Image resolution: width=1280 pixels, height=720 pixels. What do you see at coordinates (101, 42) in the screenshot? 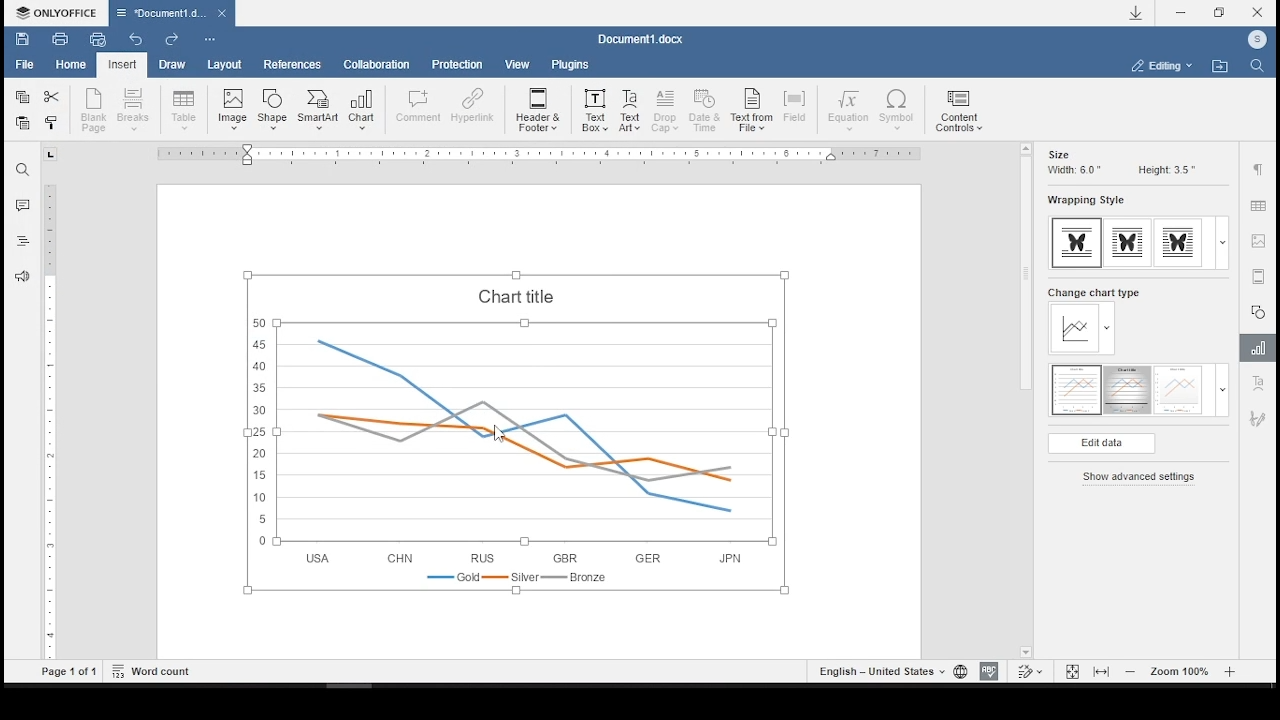
I see `quick print` at bounding box center [101, 42].